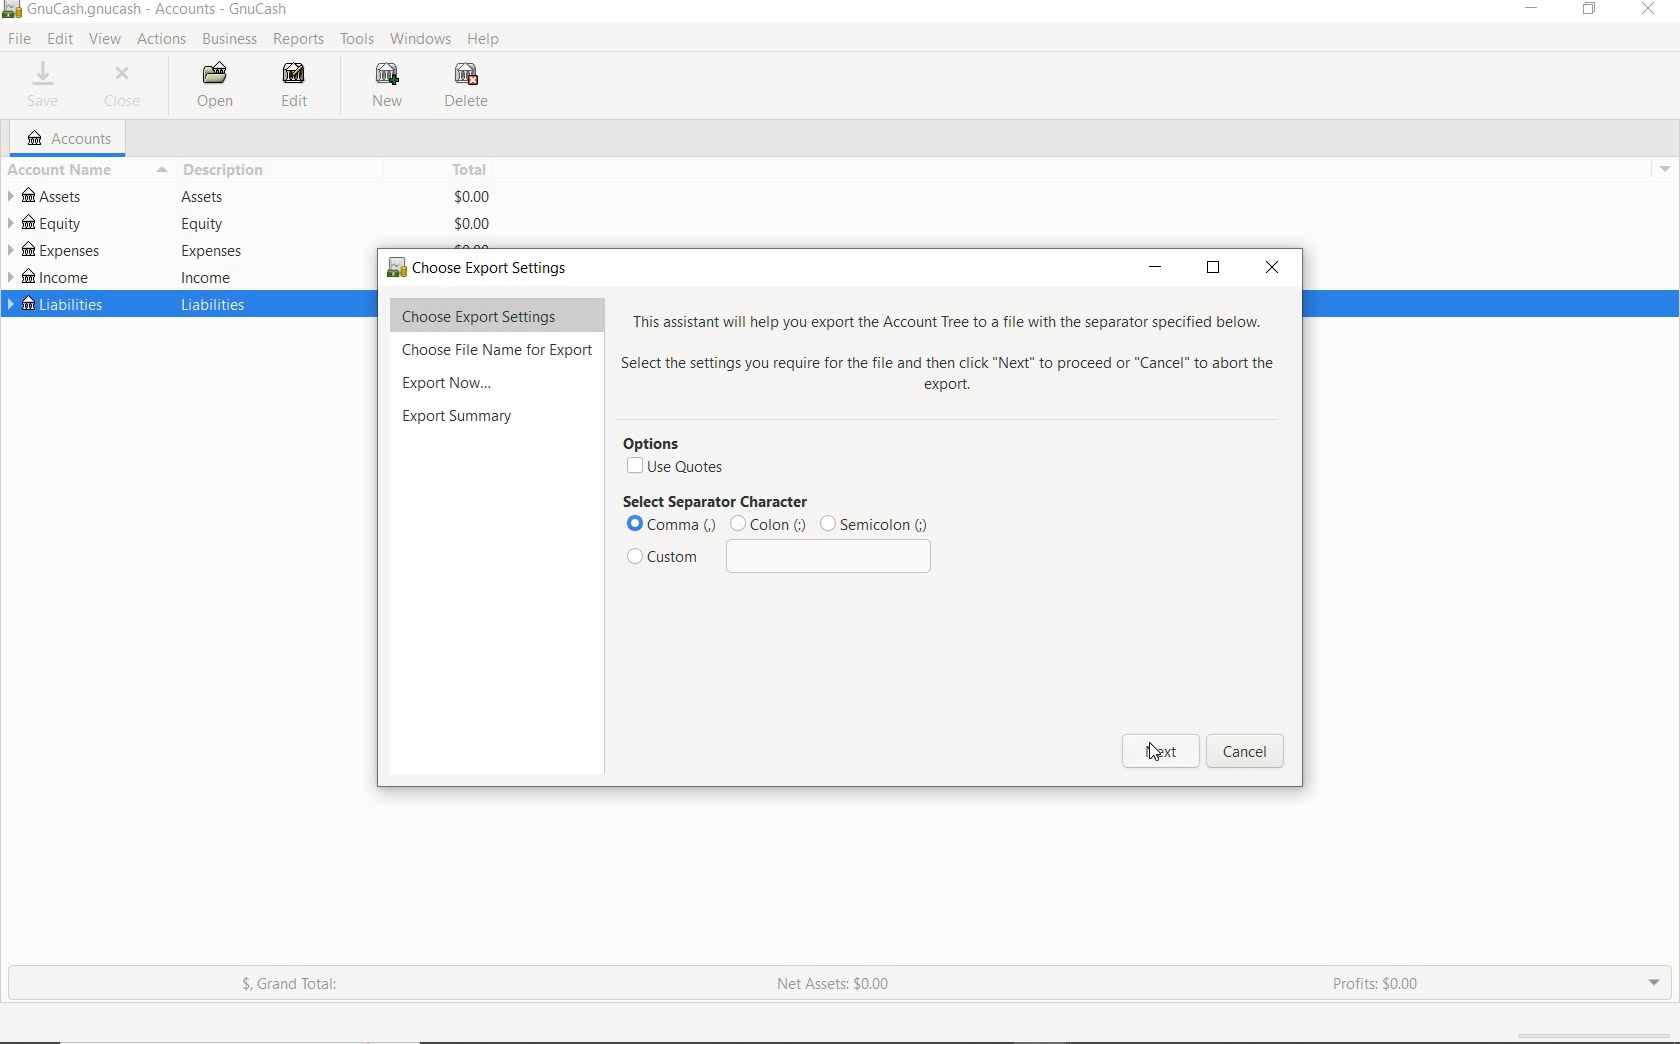  What do you see at coordinates (1249, 751) in the screenshot?
I see `cancel` at bounding box center [1249, 751].